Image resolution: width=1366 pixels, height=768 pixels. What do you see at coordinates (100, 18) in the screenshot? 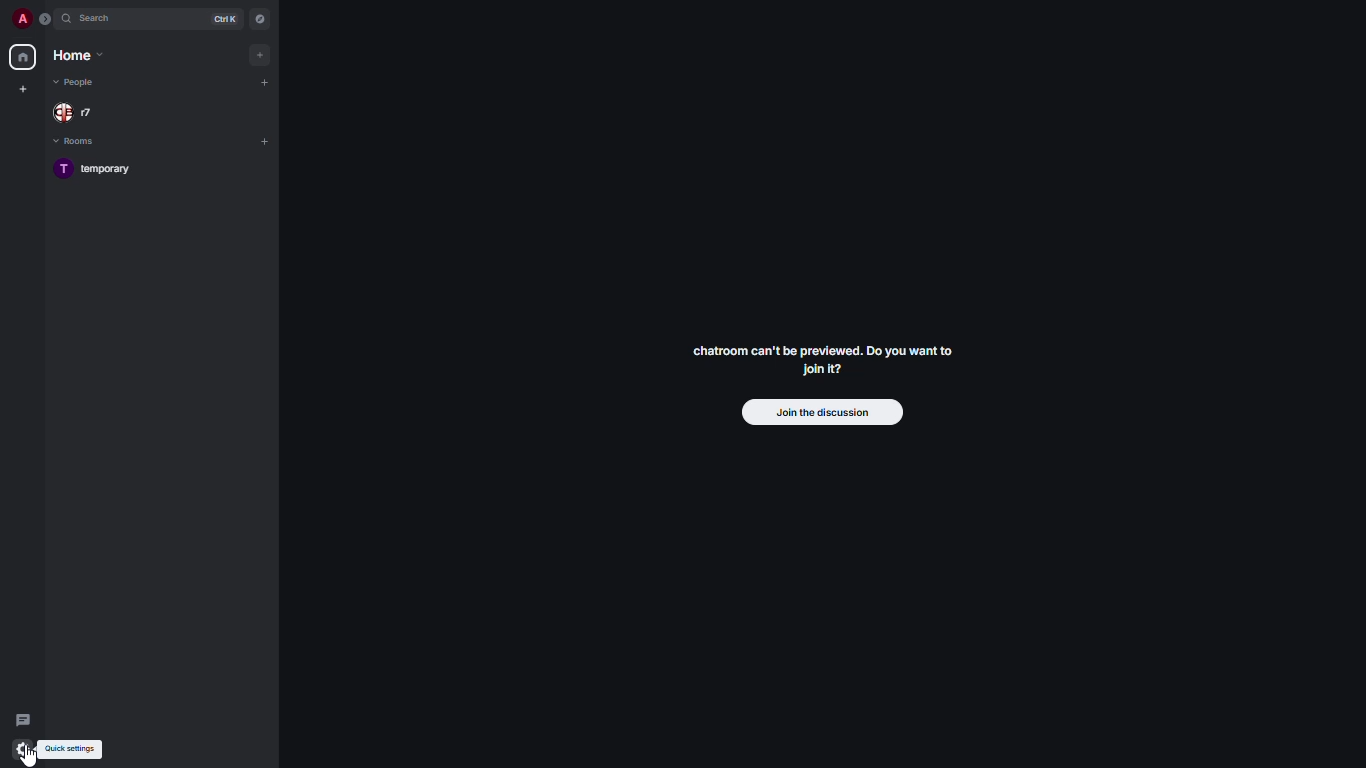
I see `search` at bounding box center [100, 18].